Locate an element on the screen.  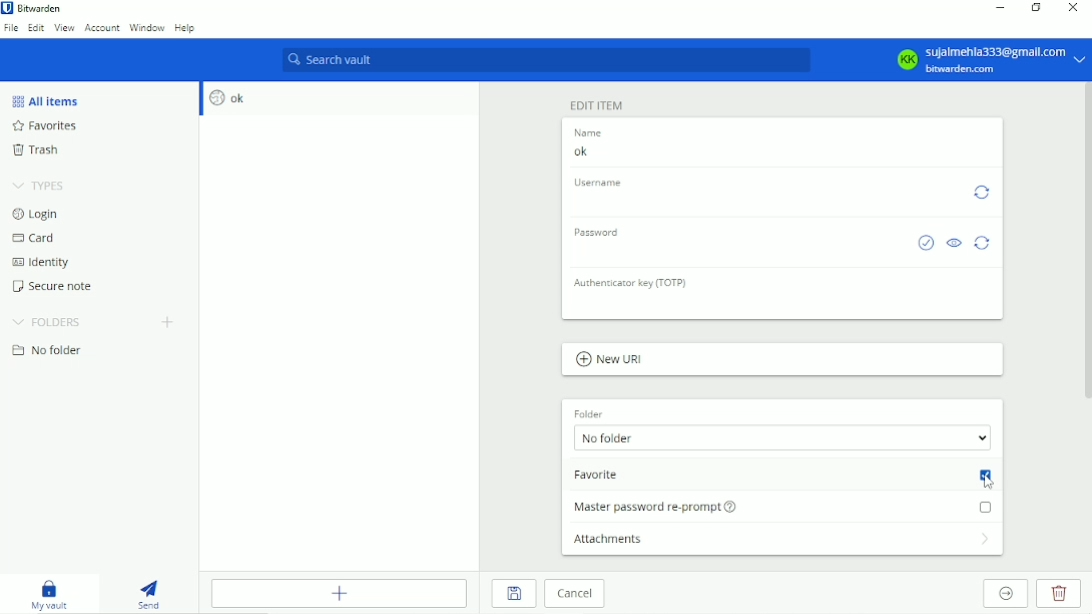
add/edit name is located at coordinates (781, 150).